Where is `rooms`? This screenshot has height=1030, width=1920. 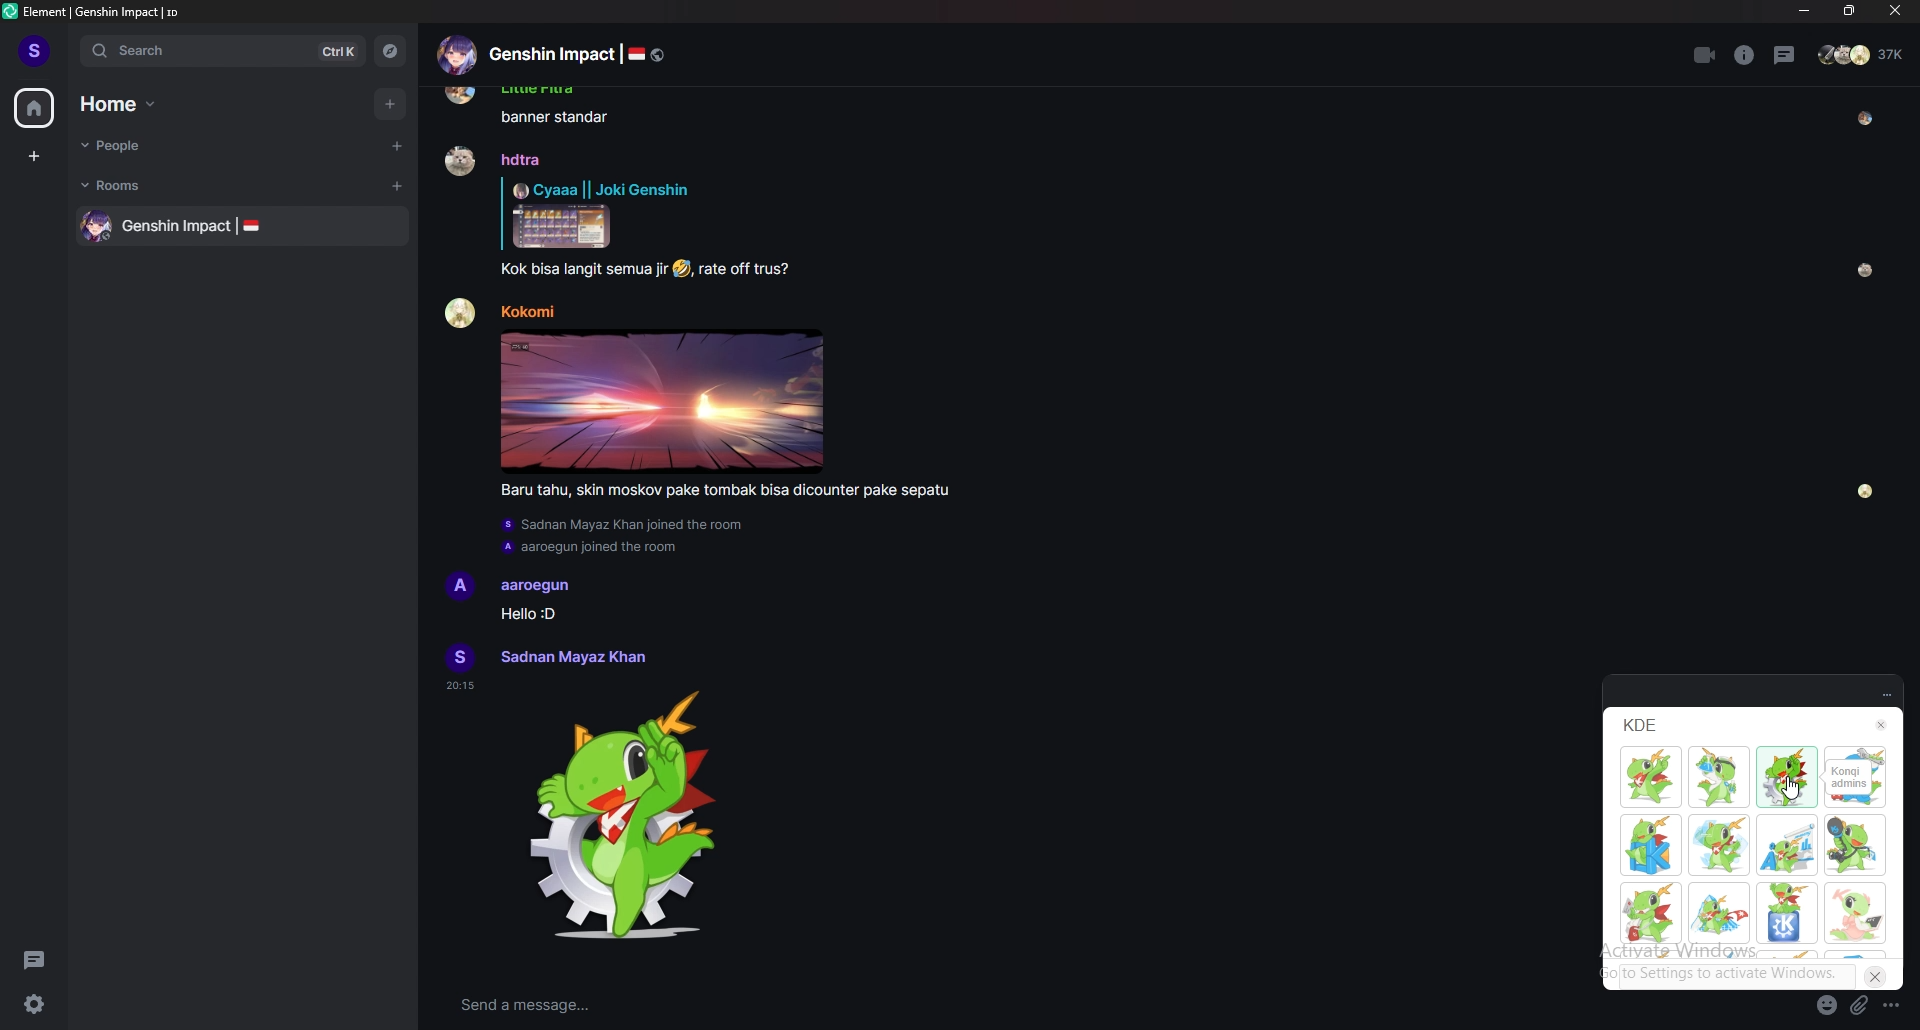 rooms is located at coordinates (135, 185).